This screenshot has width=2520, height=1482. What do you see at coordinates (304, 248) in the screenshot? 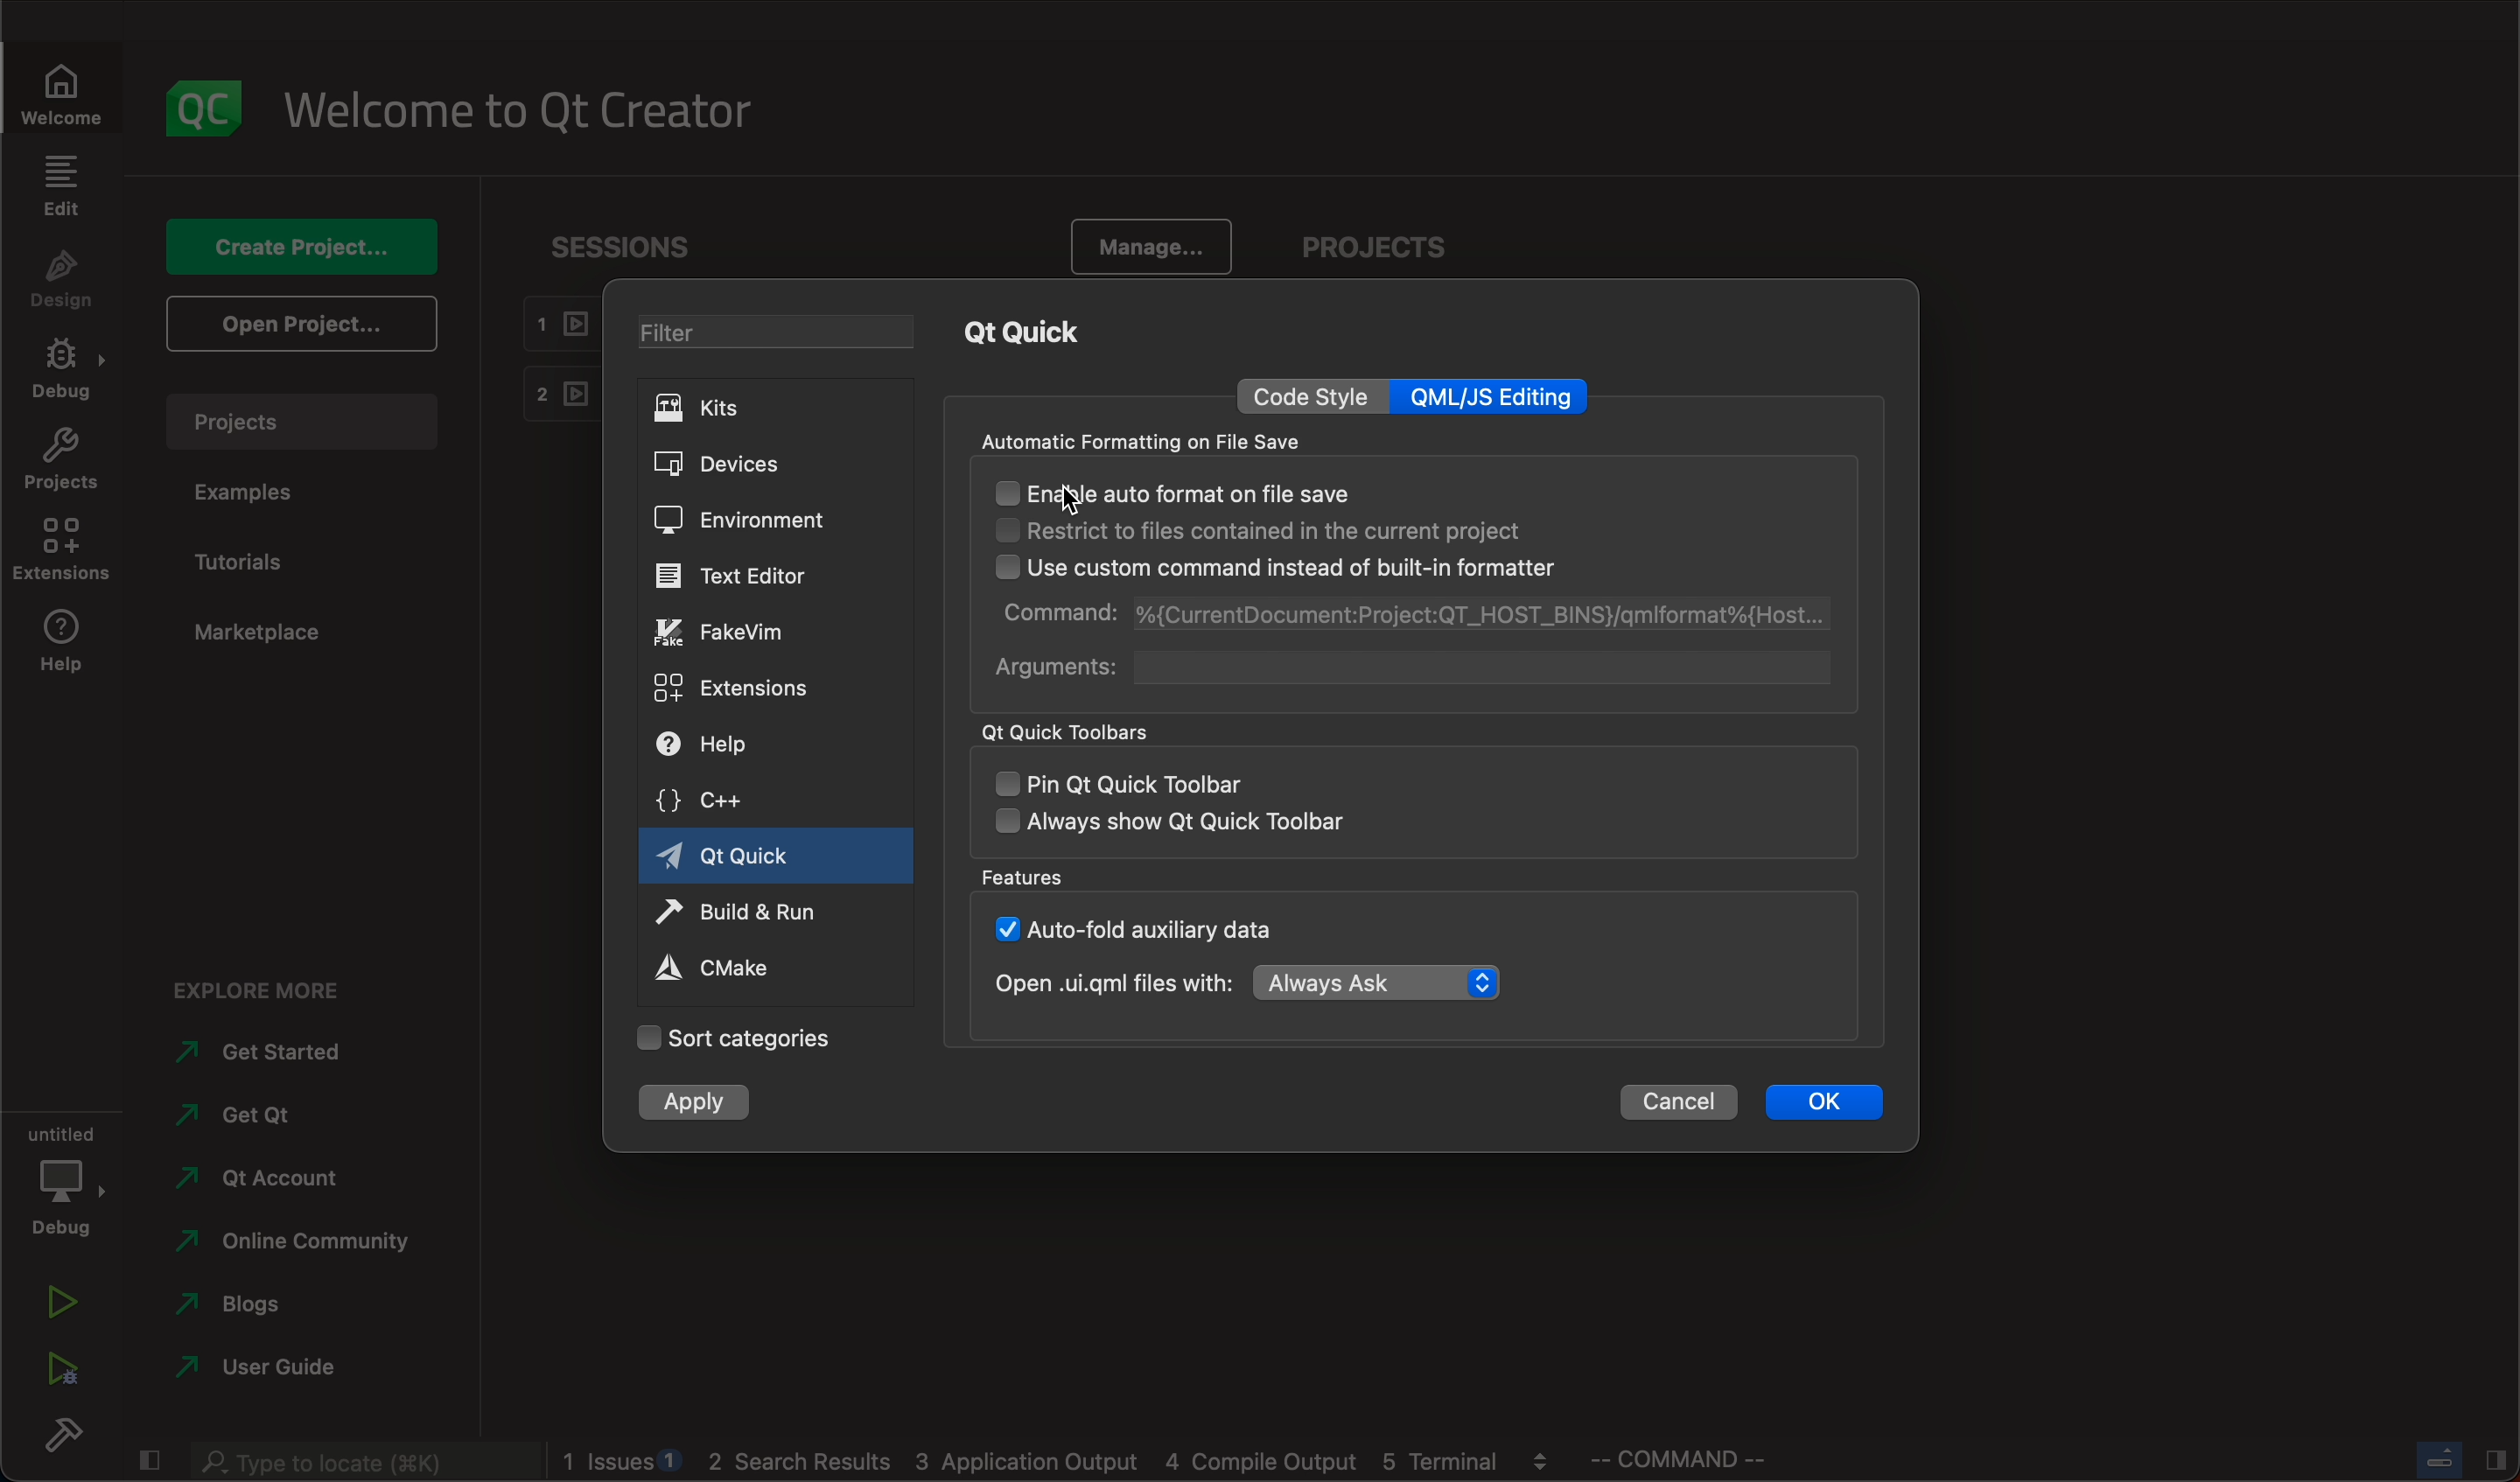
I see `create` at bounding box center [304, 248].